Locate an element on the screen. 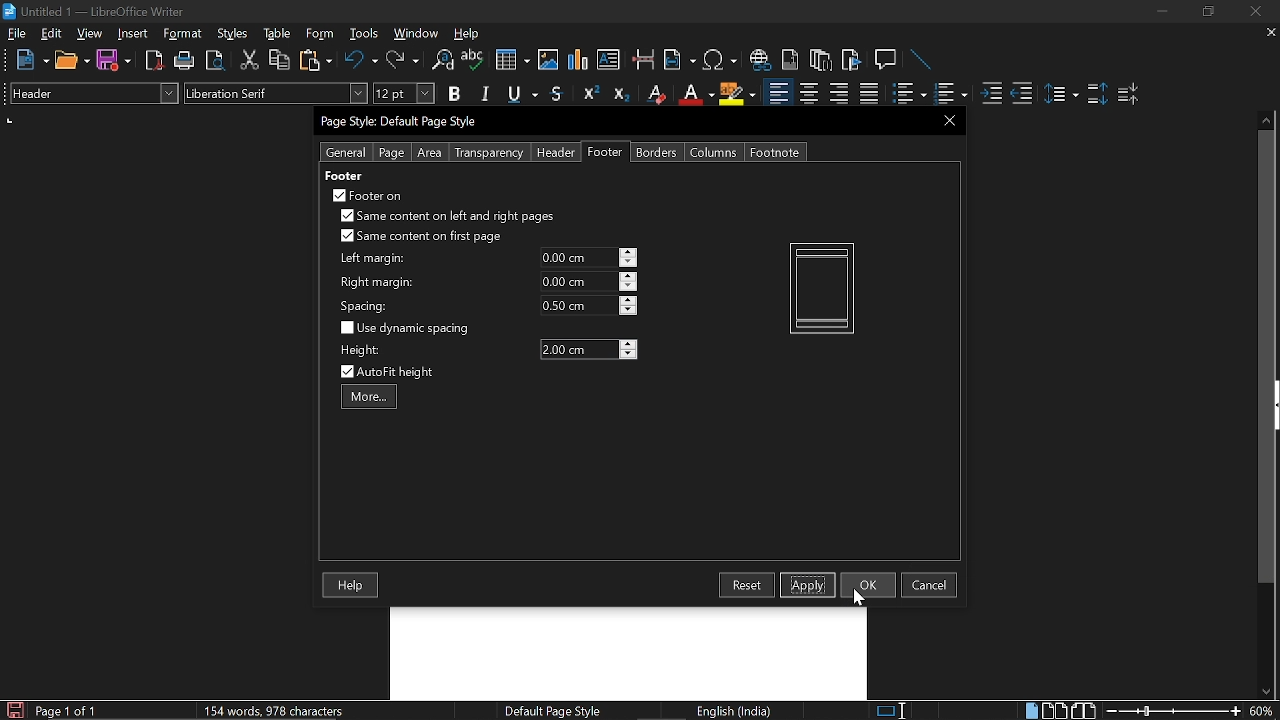 This screenshot has height=720, width=1280. Current window is located at coordinates (402, 122).